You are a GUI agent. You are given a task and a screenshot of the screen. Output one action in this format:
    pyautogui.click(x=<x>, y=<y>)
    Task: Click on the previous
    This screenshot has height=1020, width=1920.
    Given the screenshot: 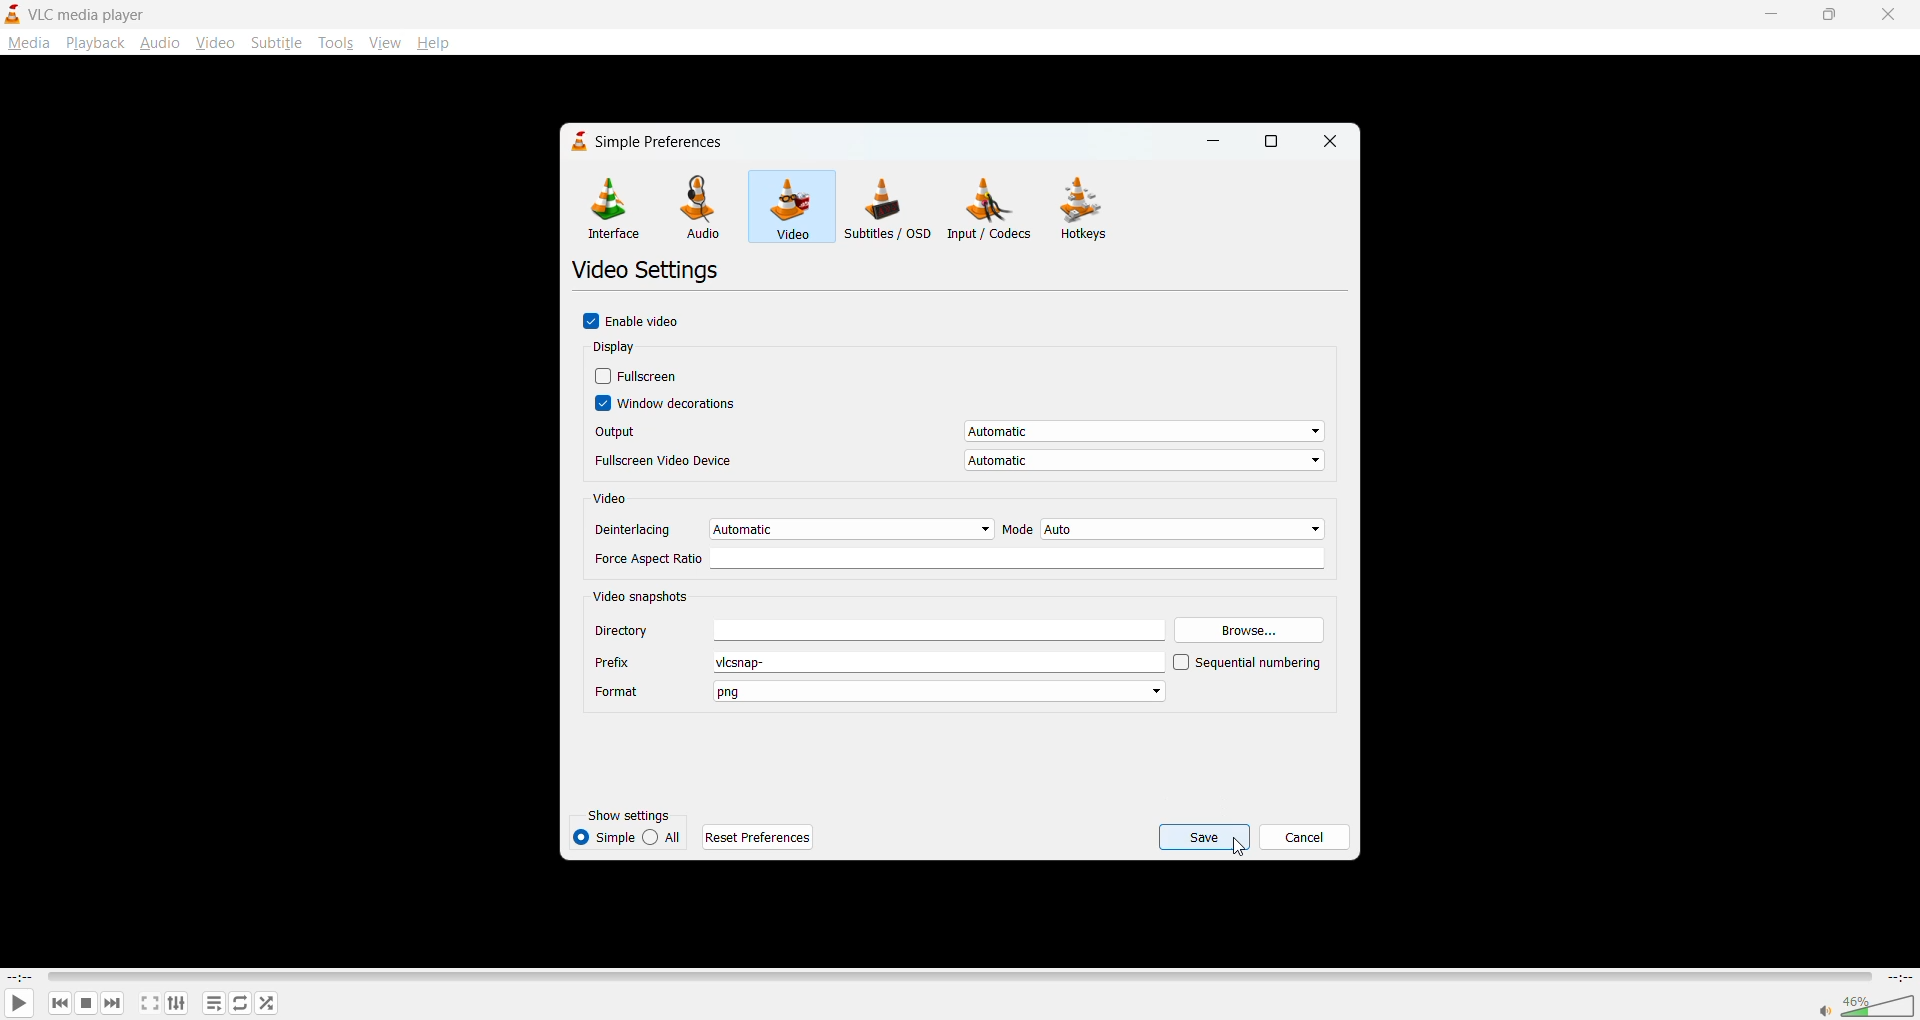 What is the action you would take?
    pyautogui.click(x=58, y=1003)
    